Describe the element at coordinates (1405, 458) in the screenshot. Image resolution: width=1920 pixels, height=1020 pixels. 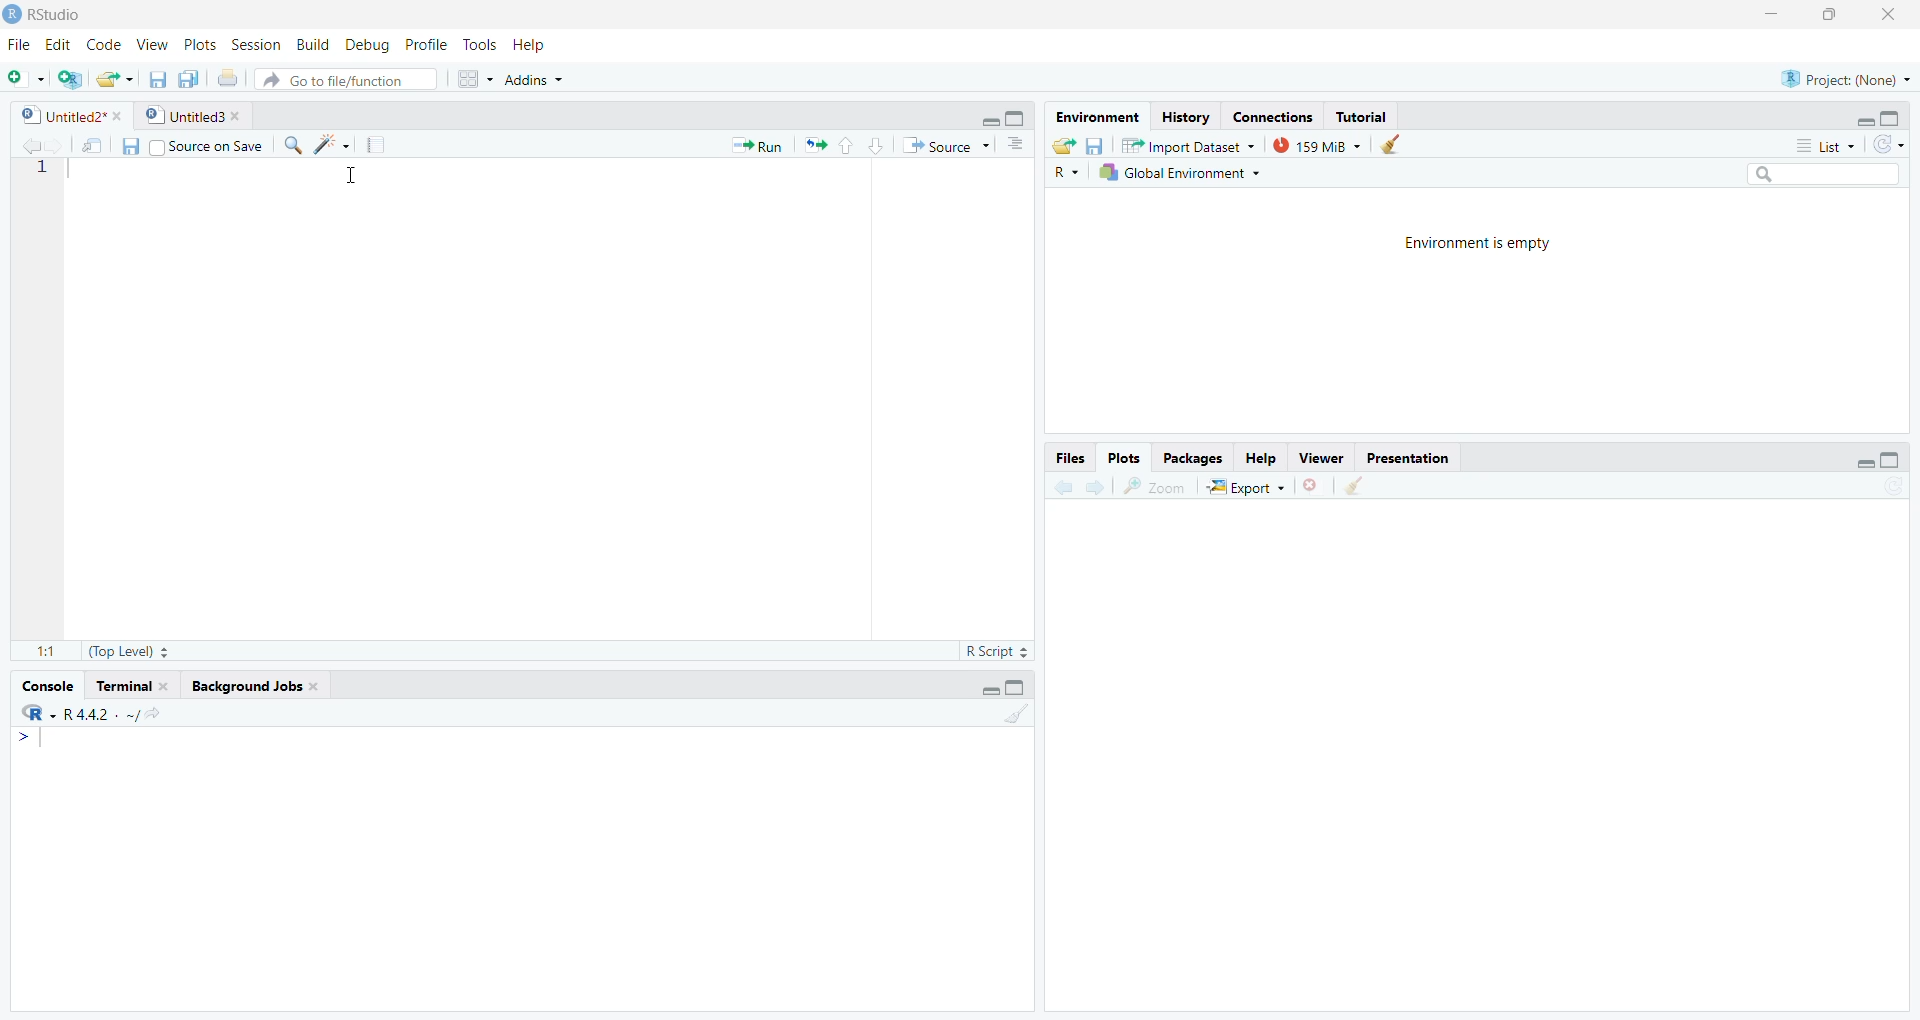
I see `Presentation` at that location.